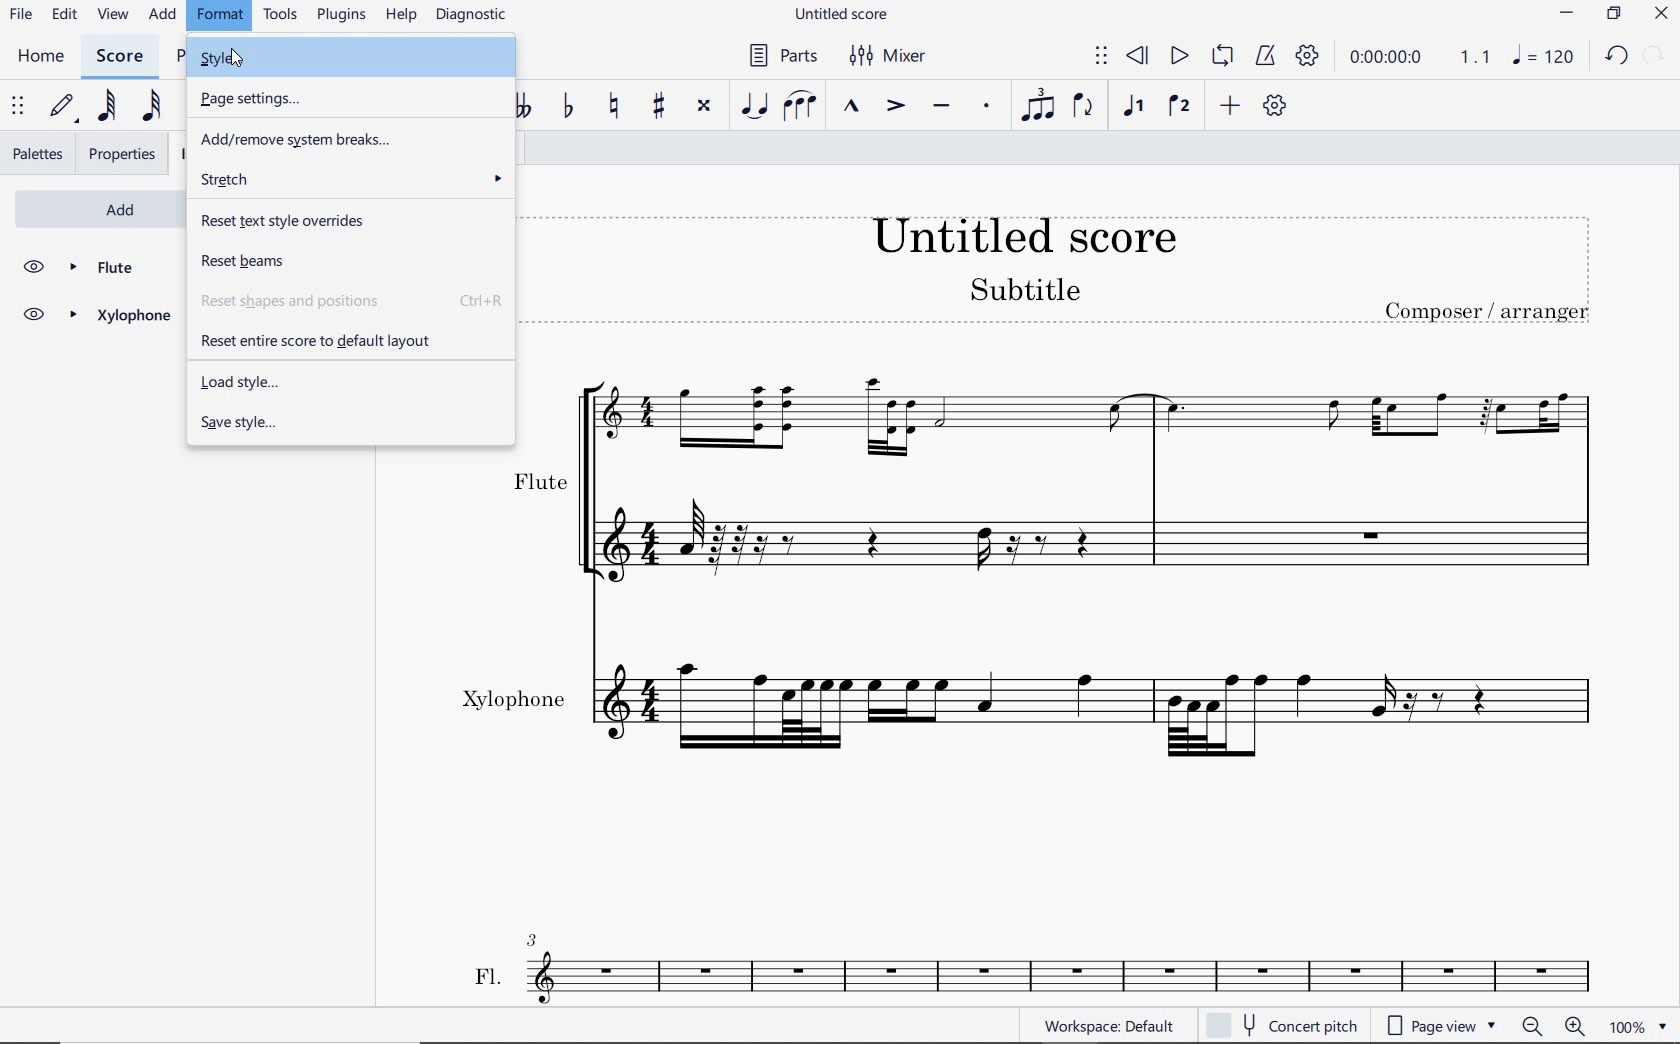 This screenshot has width=1680, height=1044. I want to click on 32ND NOTE, so click(149, 104).